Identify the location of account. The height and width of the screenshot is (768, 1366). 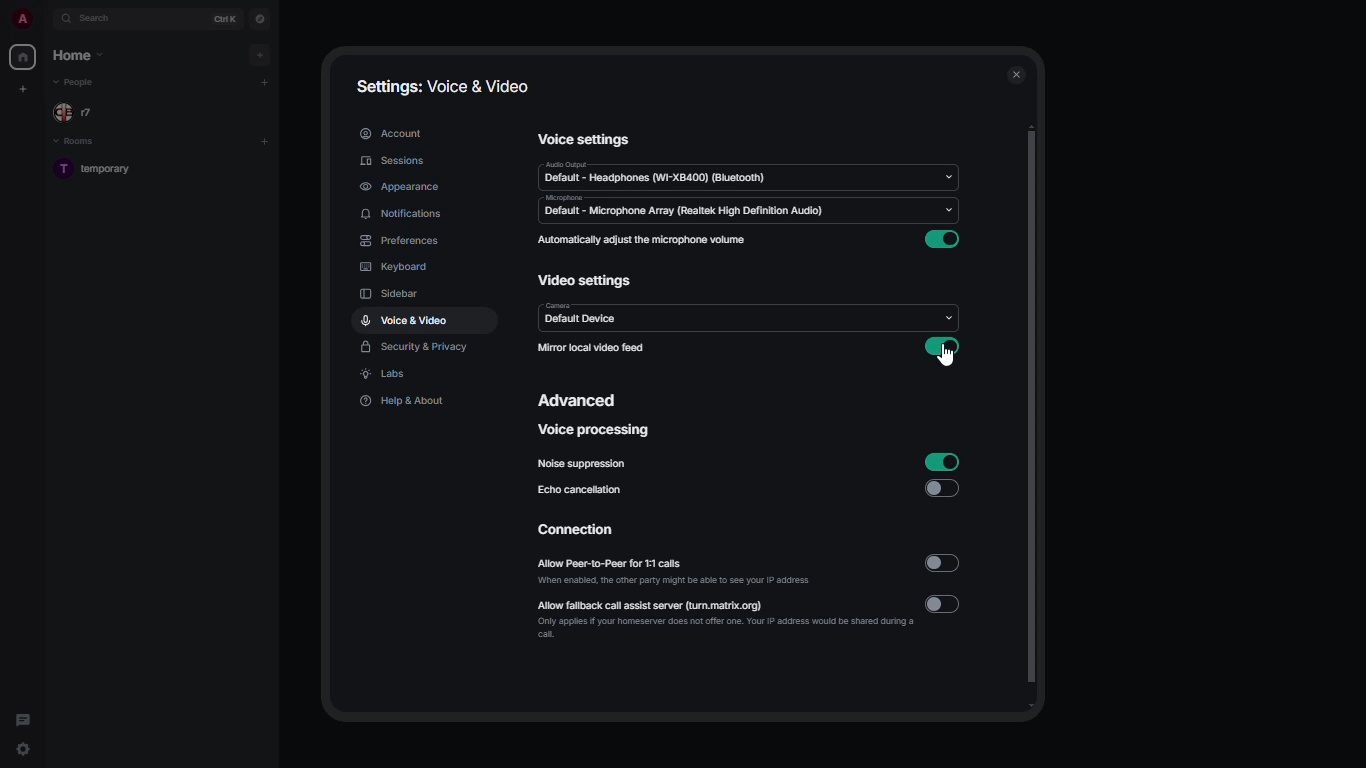
(395, 131).